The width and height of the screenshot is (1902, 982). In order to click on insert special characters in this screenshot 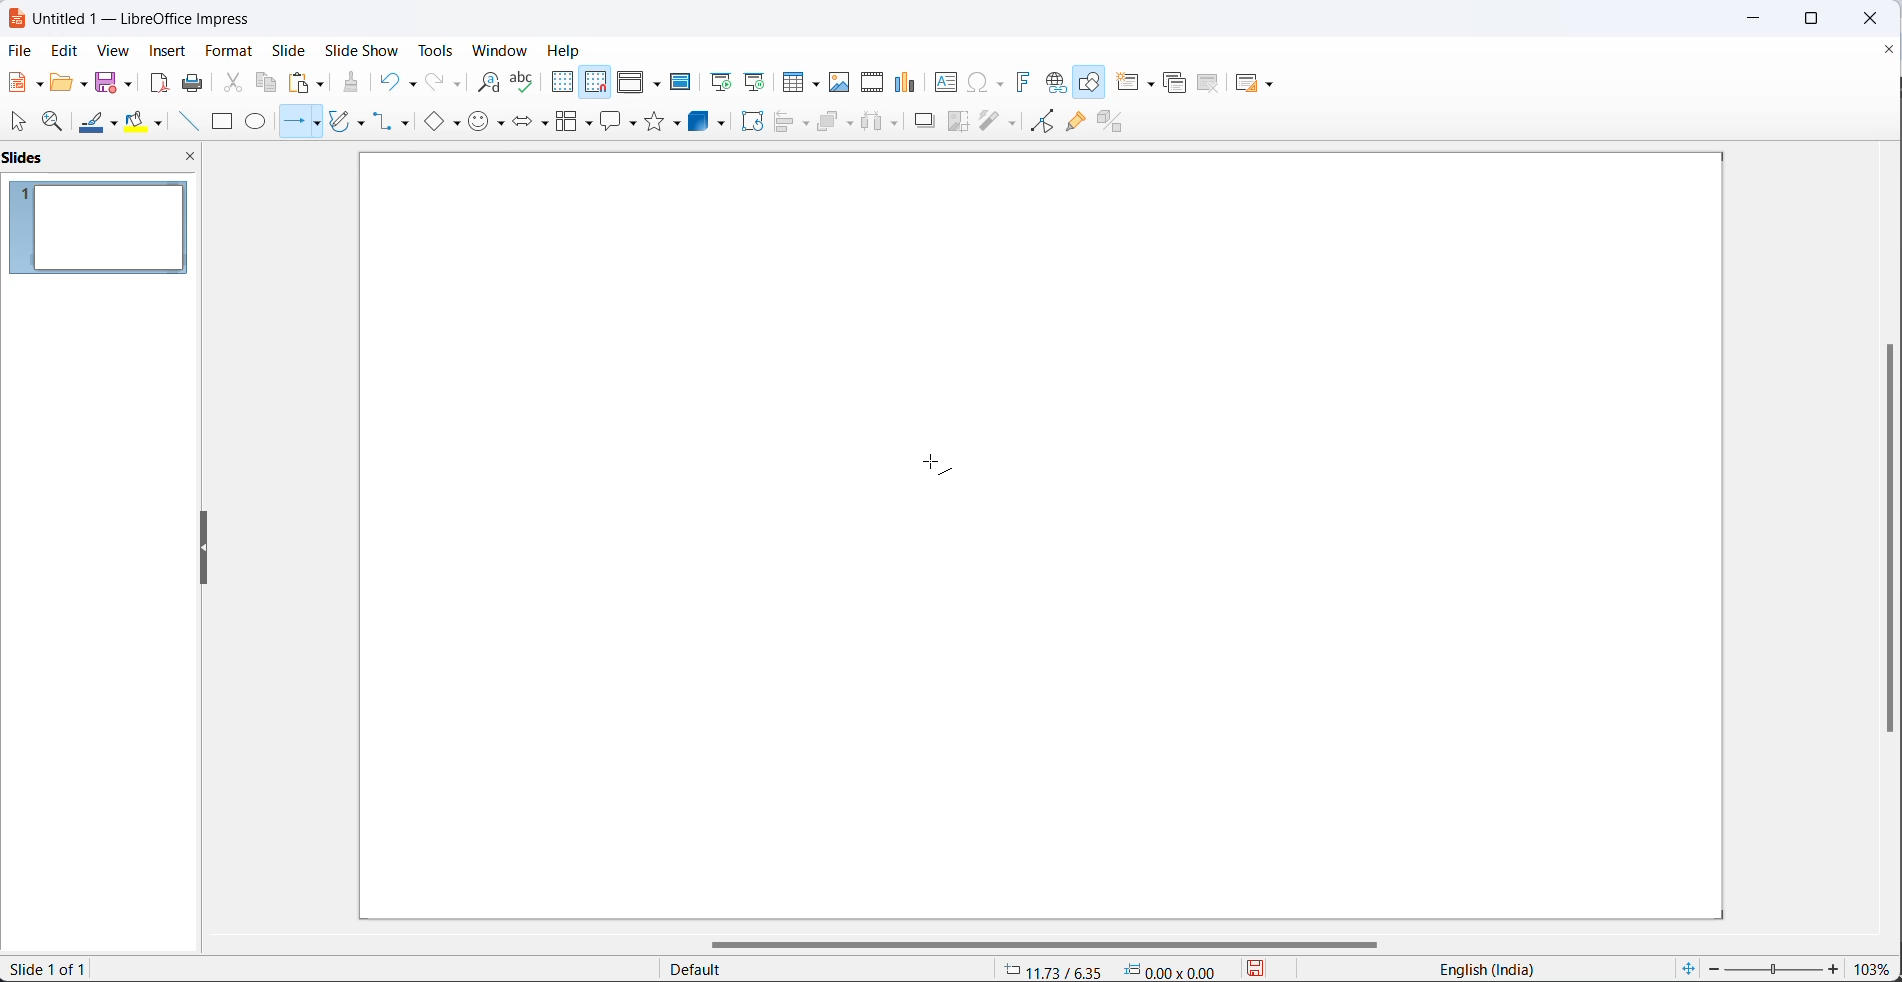, I will do `click(985, 81)`.